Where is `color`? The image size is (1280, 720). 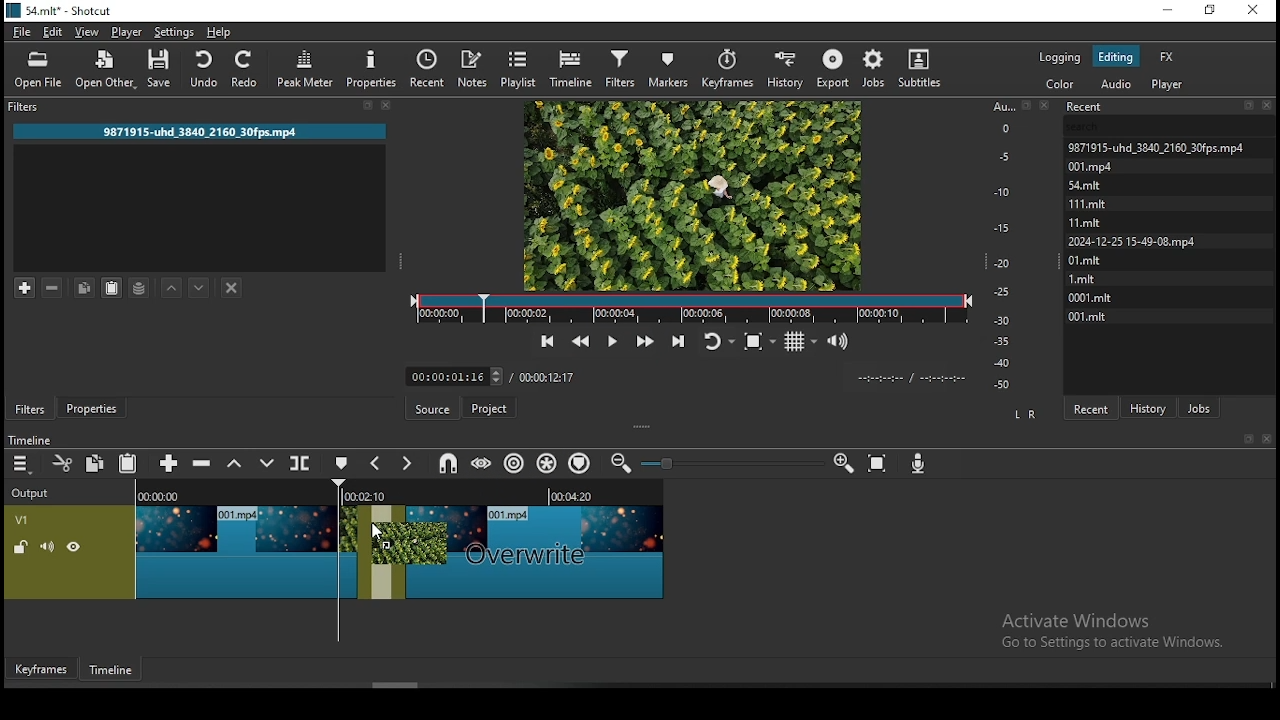 color is located at coordinates (1062, 86).